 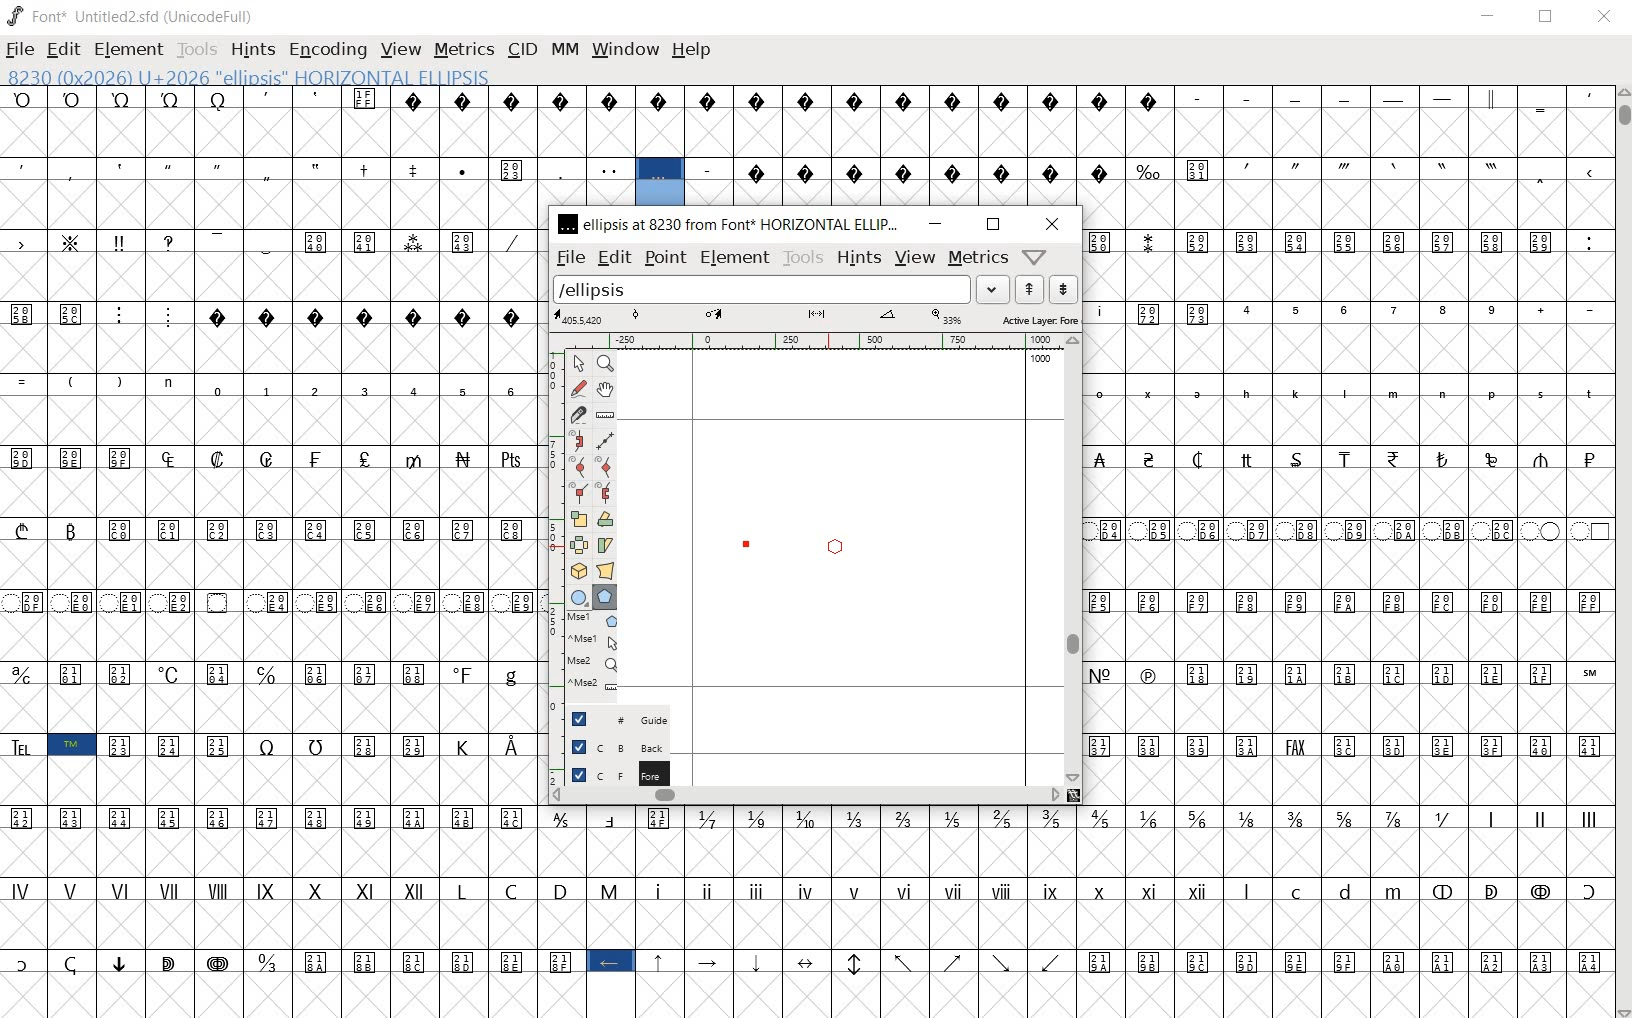 I want to click on skew the selection, so click(x=607, y=545).